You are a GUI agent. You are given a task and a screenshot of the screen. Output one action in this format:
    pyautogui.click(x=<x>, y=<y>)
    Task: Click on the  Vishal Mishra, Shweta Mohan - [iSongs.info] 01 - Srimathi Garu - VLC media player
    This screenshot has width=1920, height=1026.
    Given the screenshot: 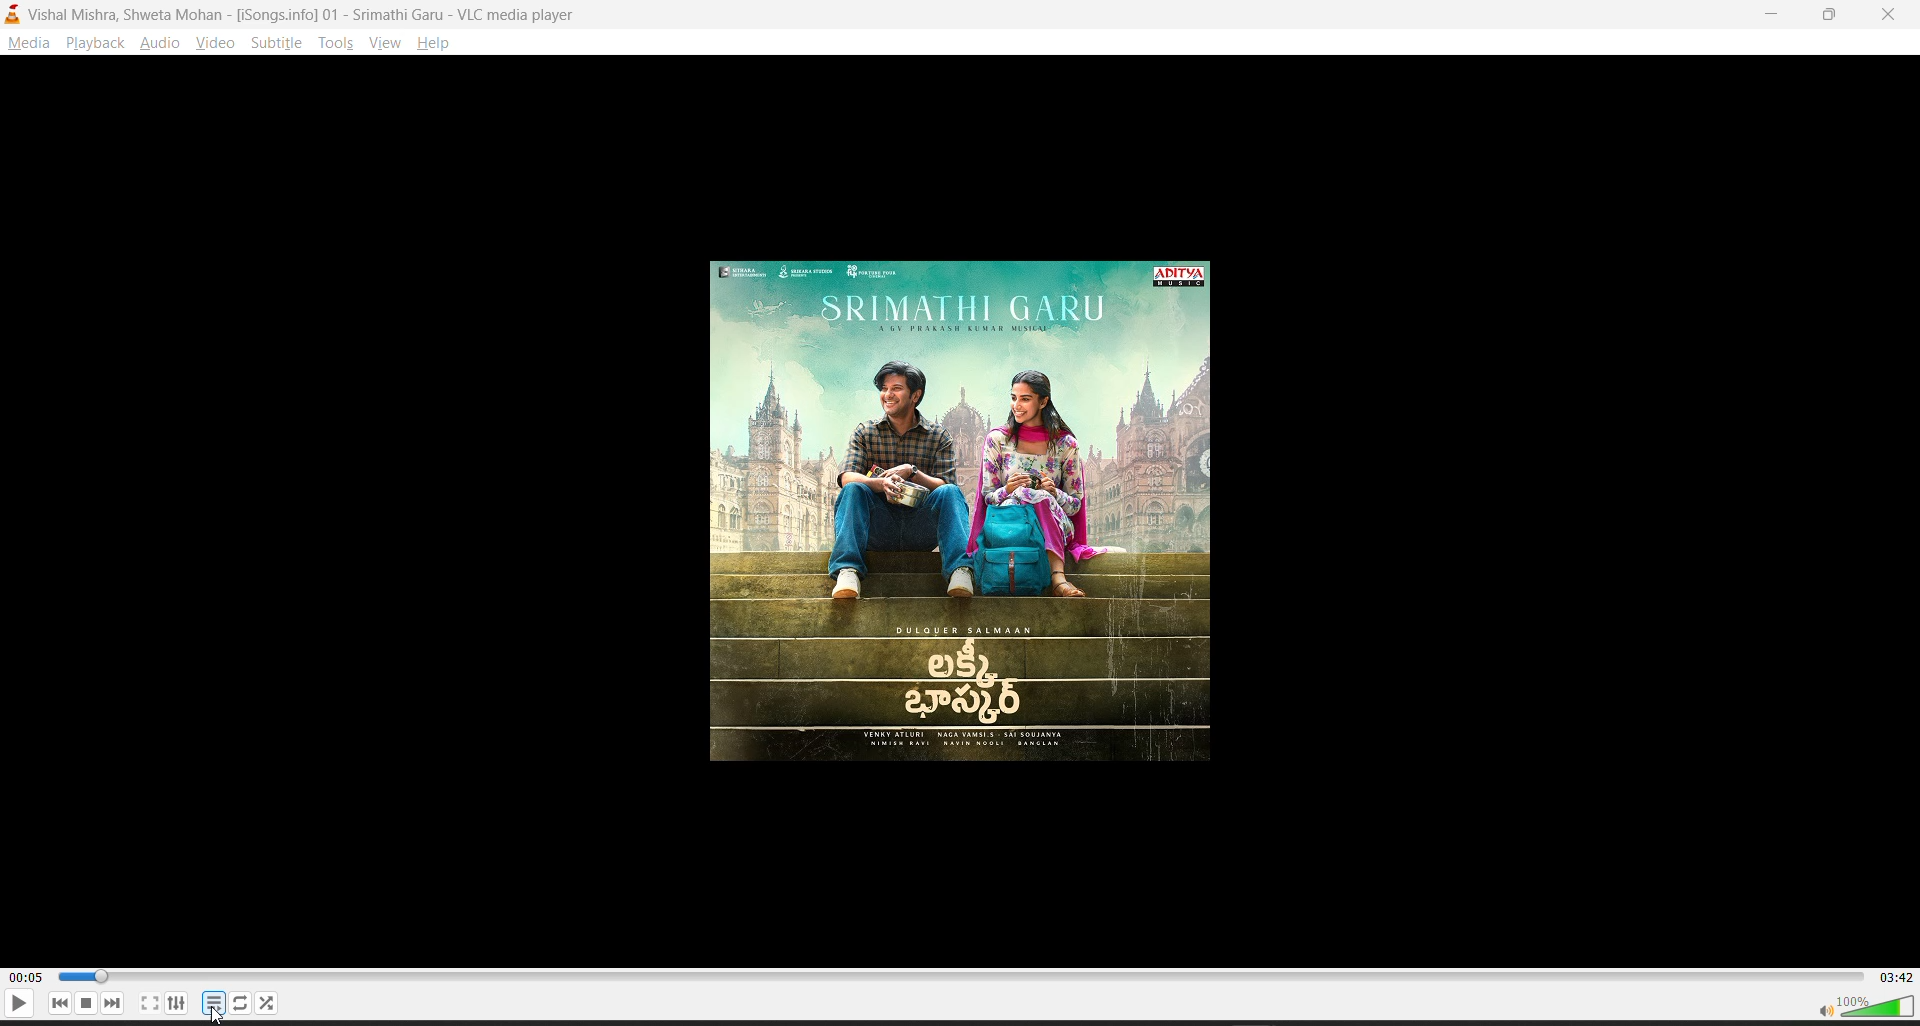 What is the action you would take?
    pyautogui.click(x=303, y=13)
    